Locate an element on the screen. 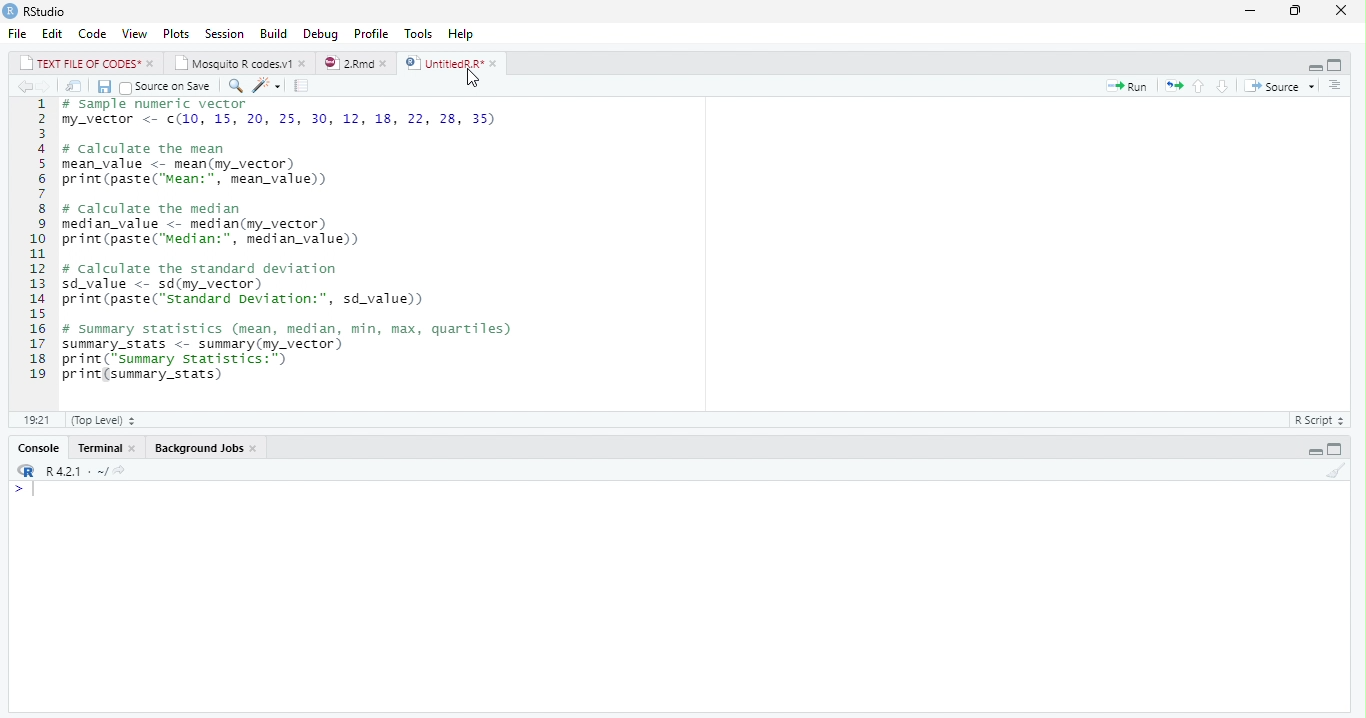 The width and height of the screenshot is (1366, 718). UntitledR.R is located at coordinates (443, 63).